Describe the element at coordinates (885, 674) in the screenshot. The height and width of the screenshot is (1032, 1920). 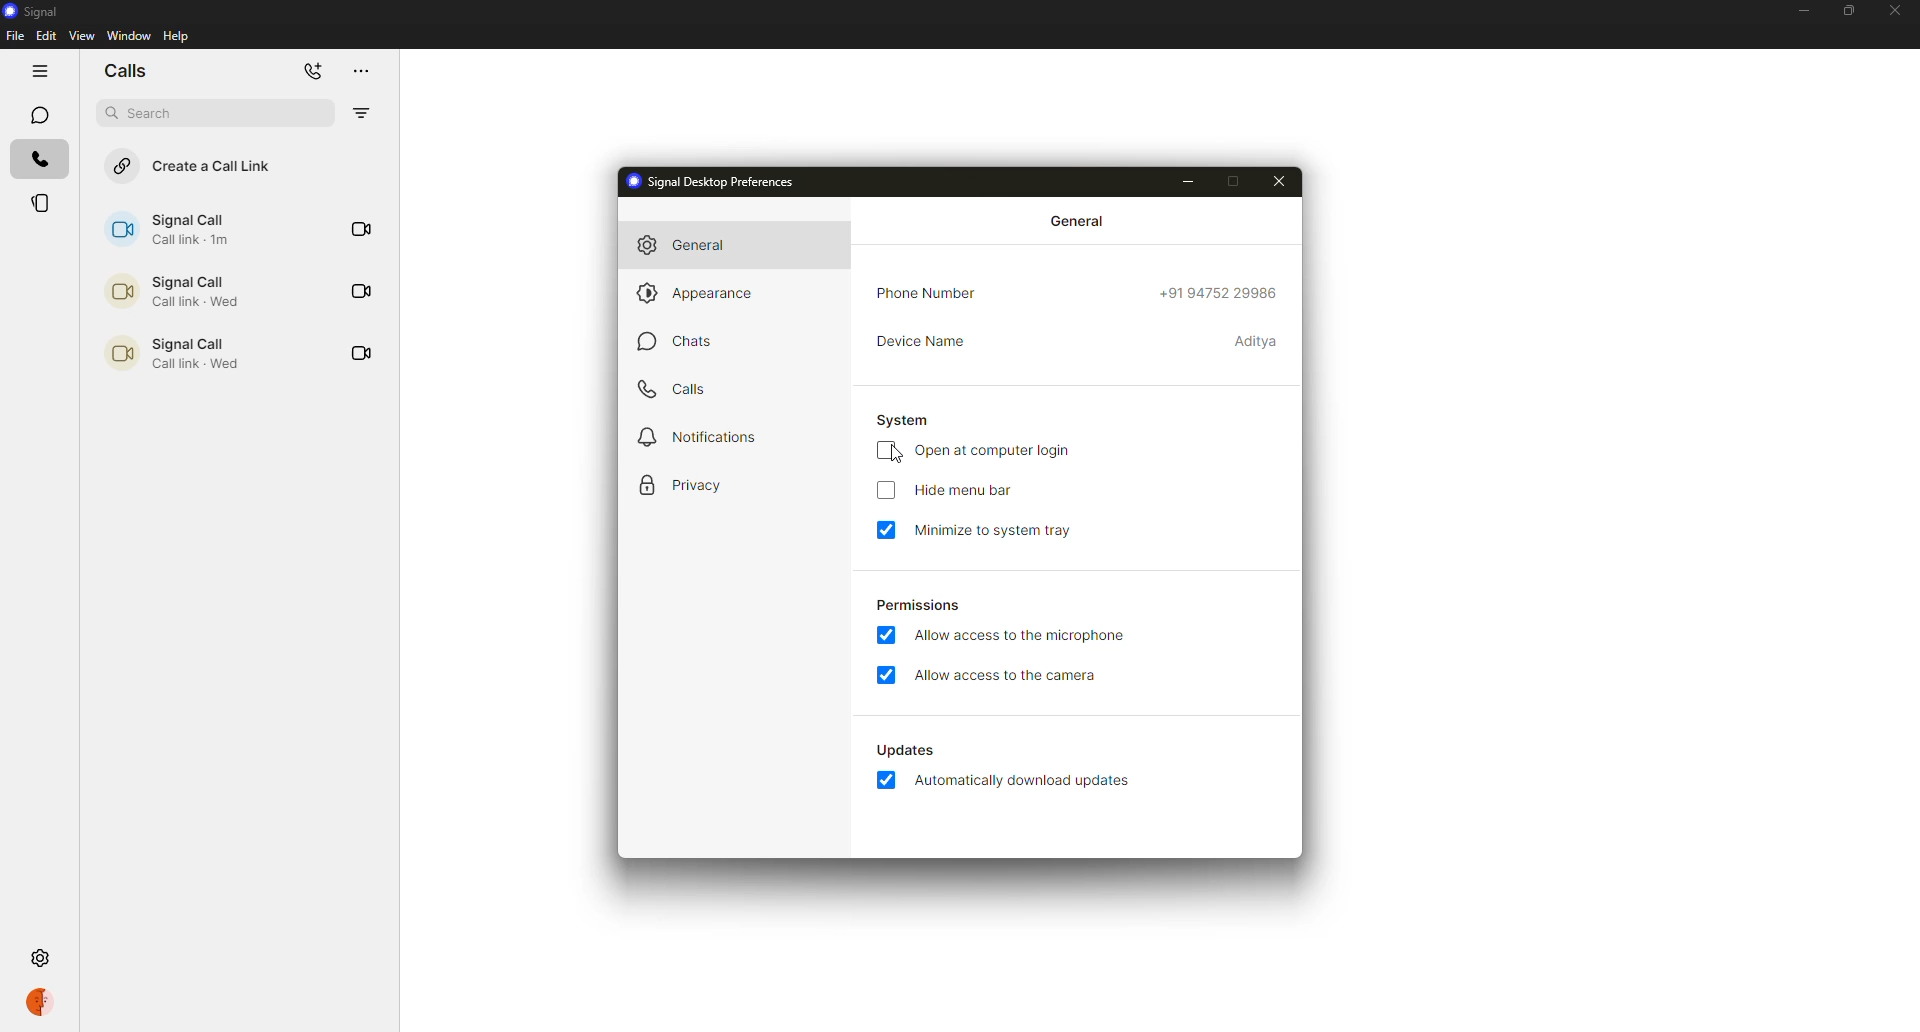
I see `enabled` at that location.